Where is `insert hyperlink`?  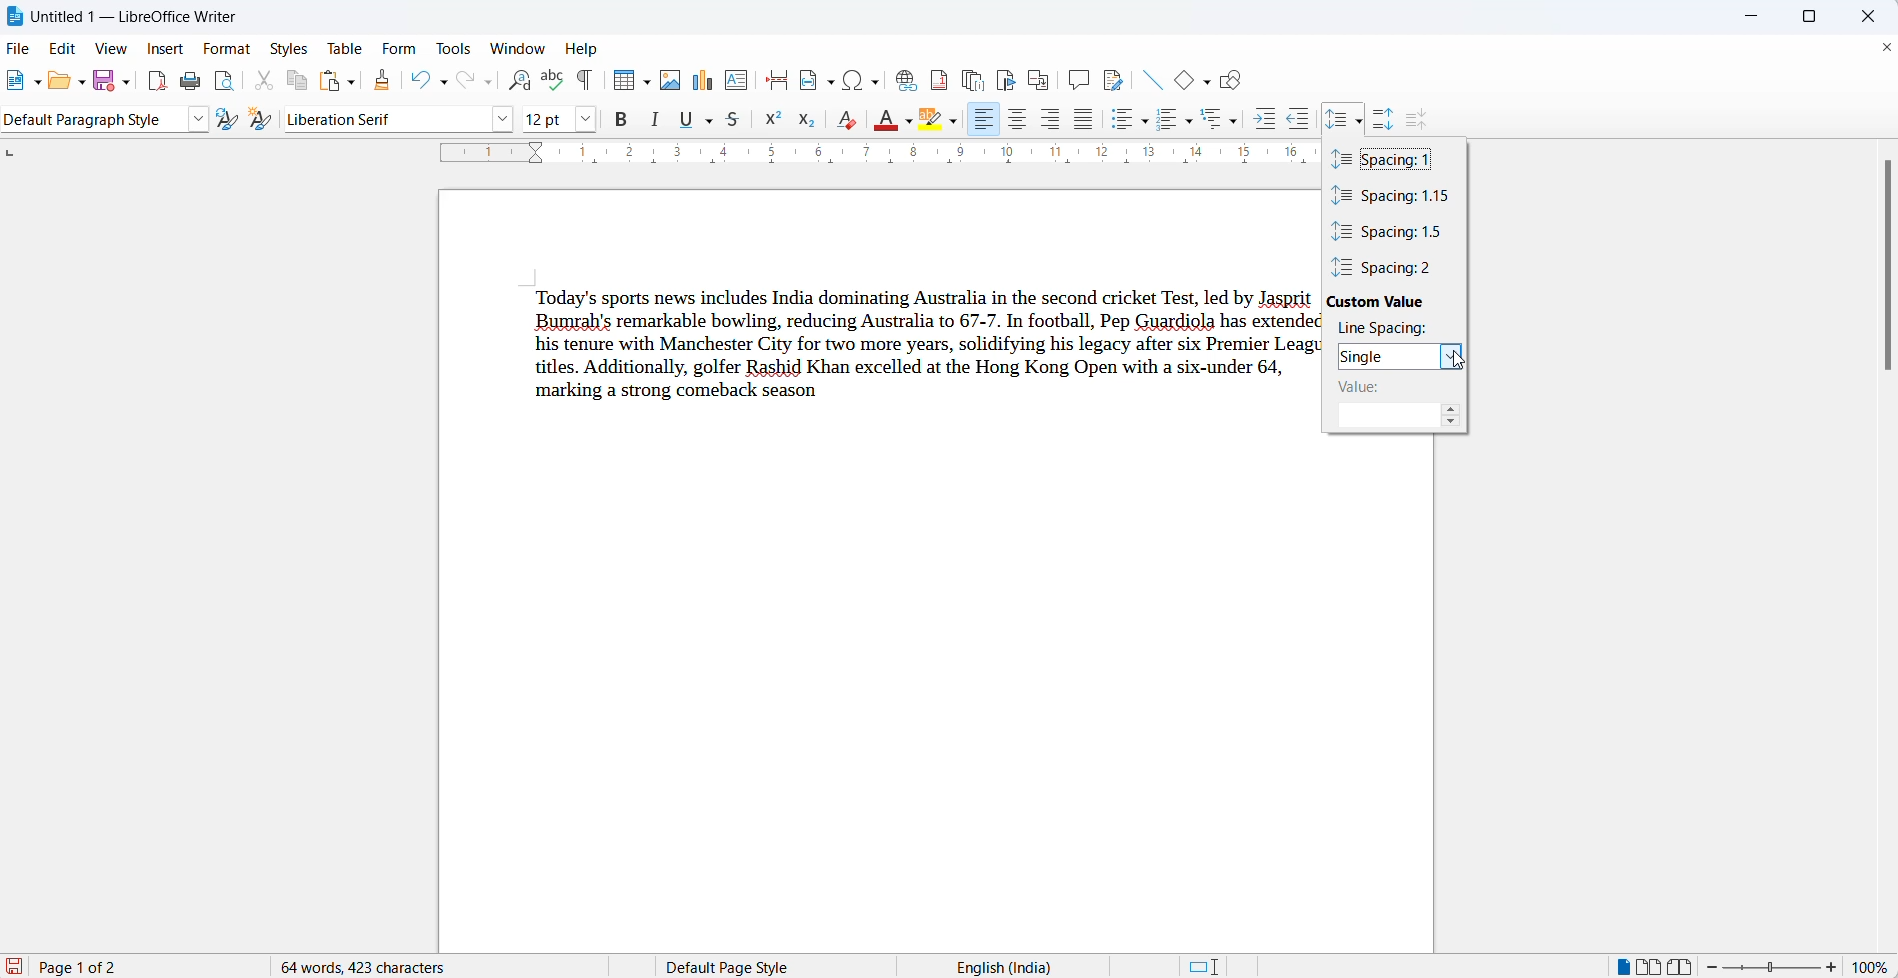
insert hyperlink is located at coordinates (859, 80).